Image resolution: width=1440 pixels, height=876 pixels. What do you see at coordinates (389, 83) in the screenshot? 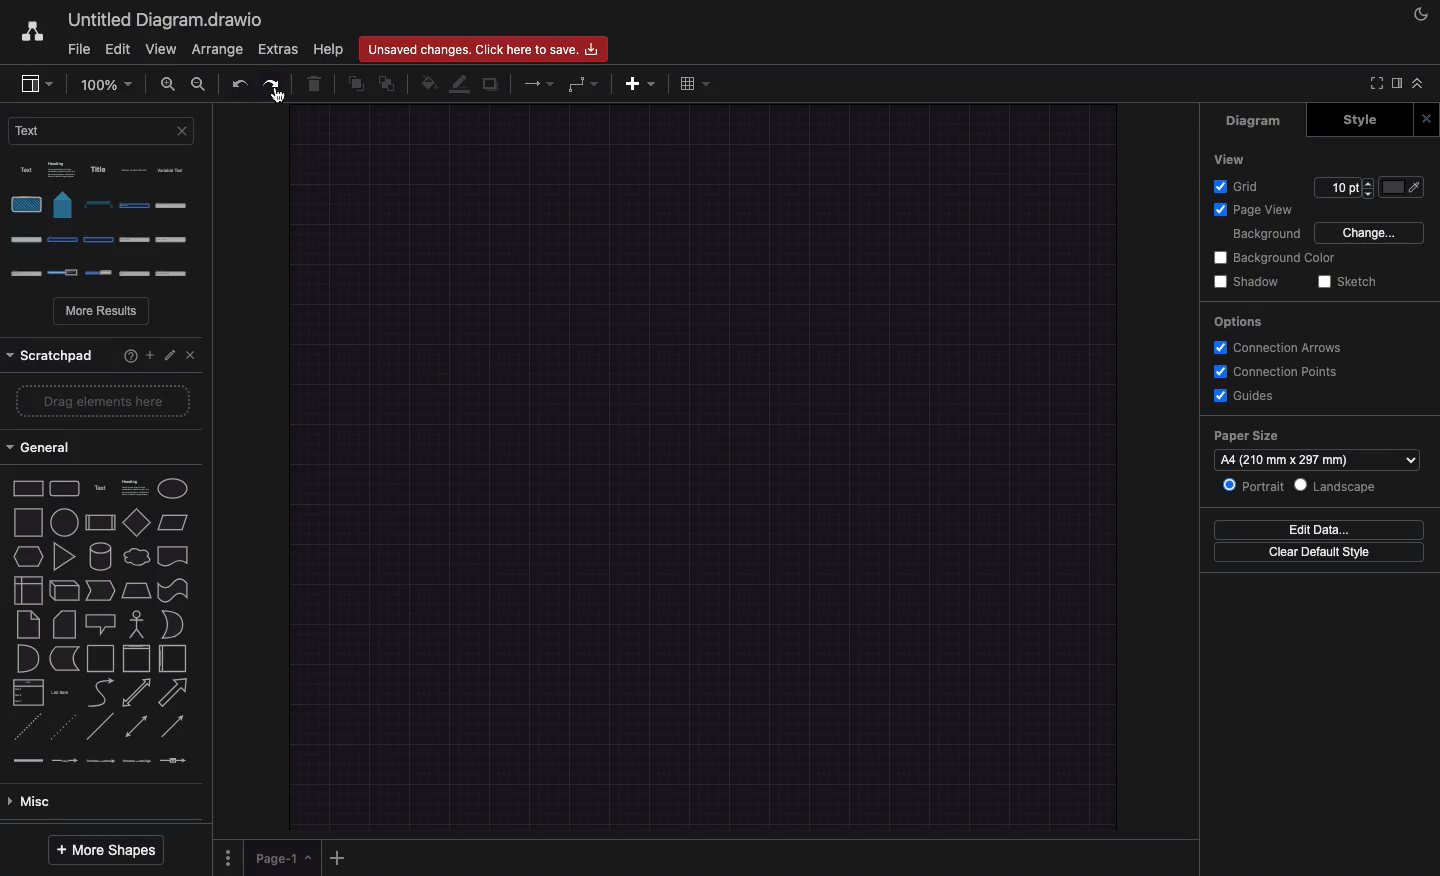
I see `To back` at bounding box center [389, 83].